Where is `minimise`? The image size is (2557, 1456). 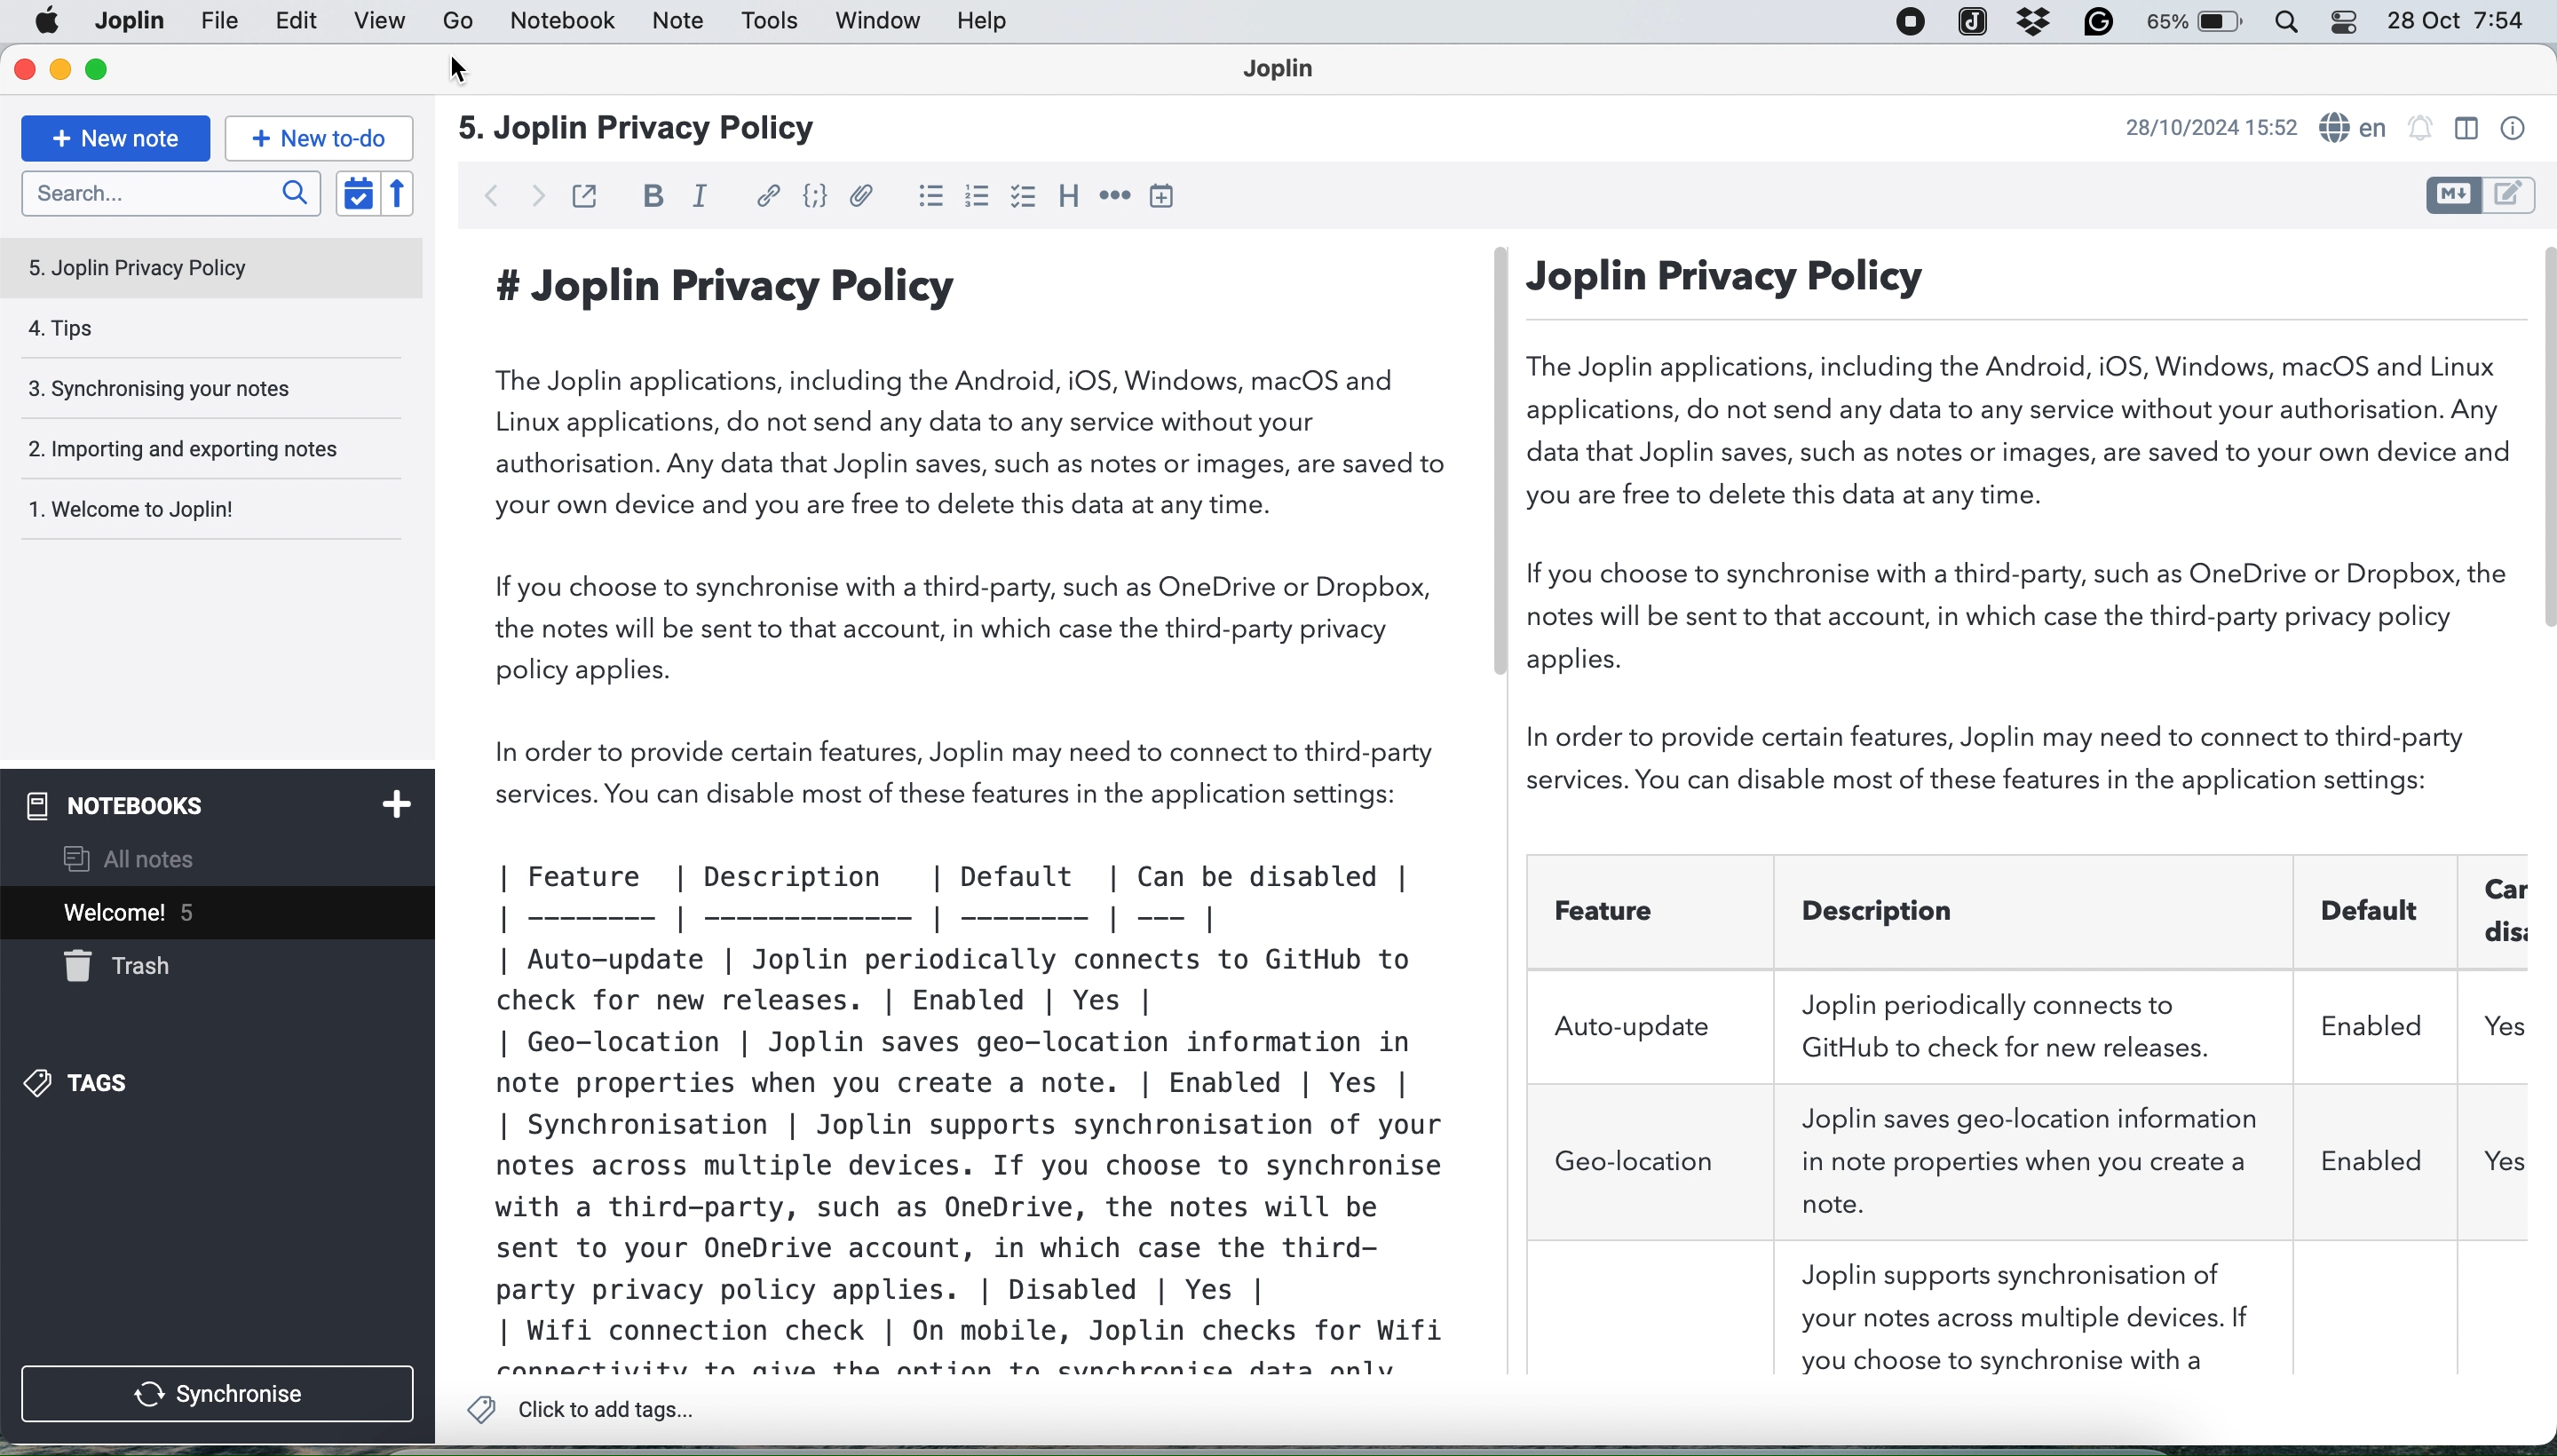 minimise is located at coordinates (59, 70).